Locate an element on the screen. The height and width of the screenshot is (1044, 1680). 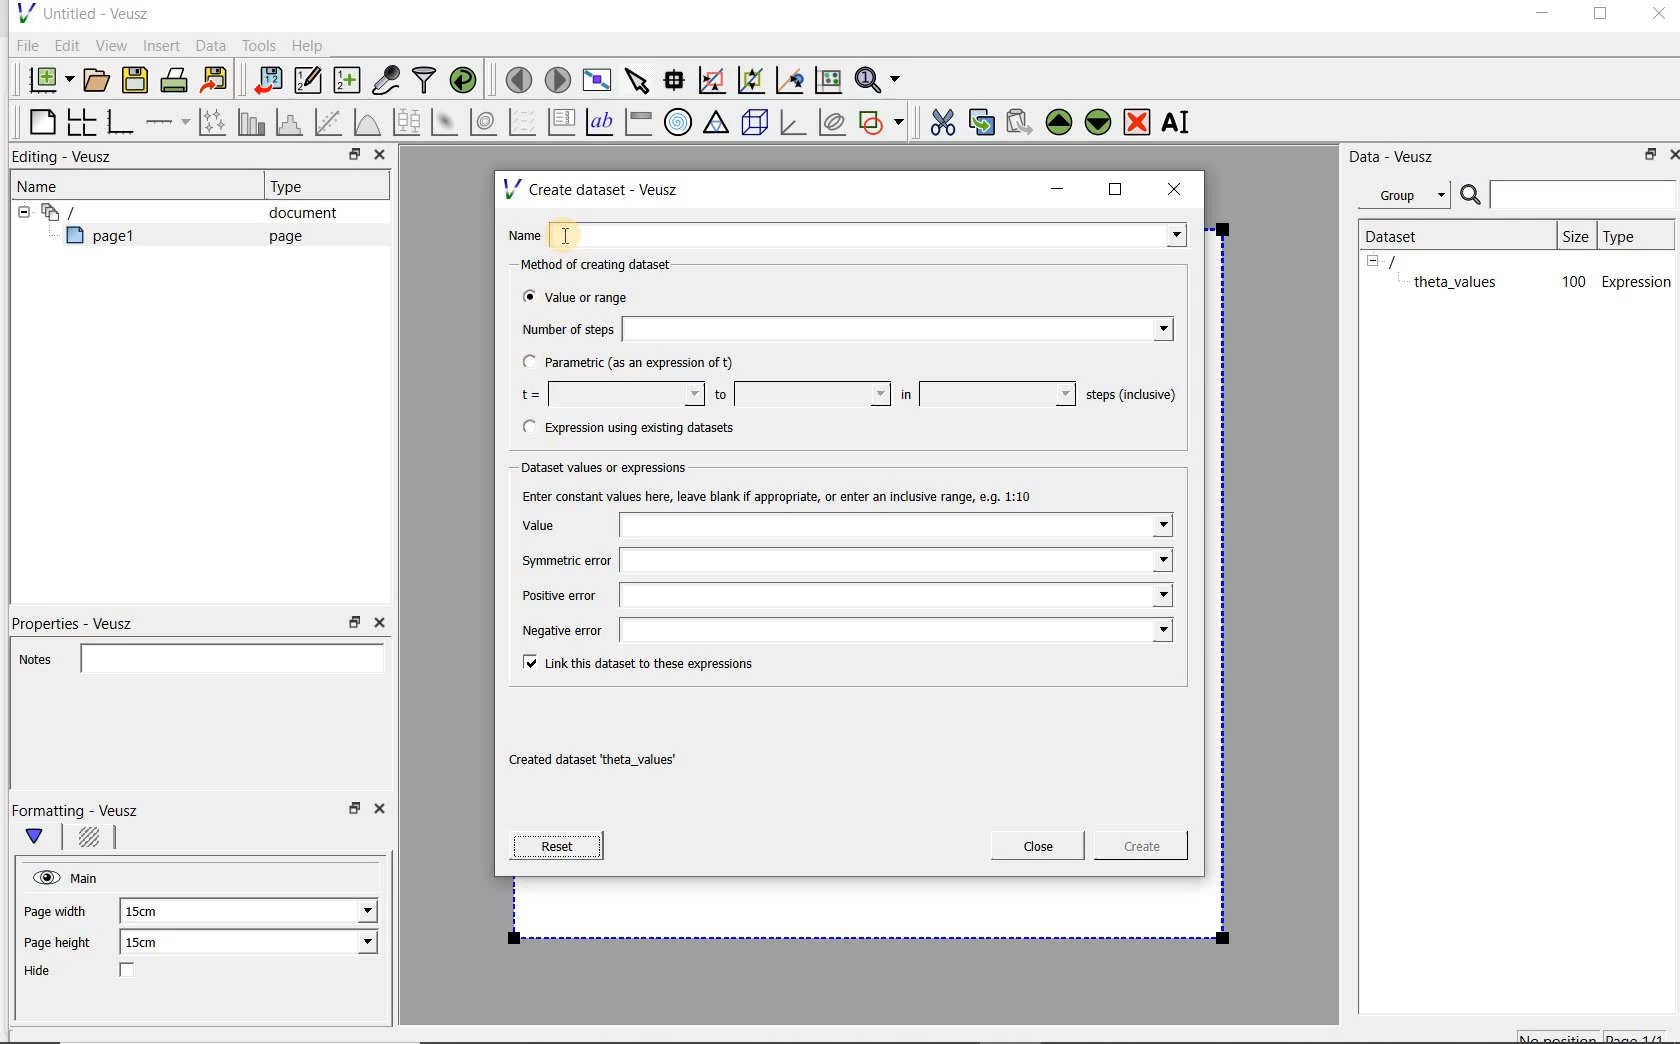
click to recenter graph axes is located at coordinates (791, 81).